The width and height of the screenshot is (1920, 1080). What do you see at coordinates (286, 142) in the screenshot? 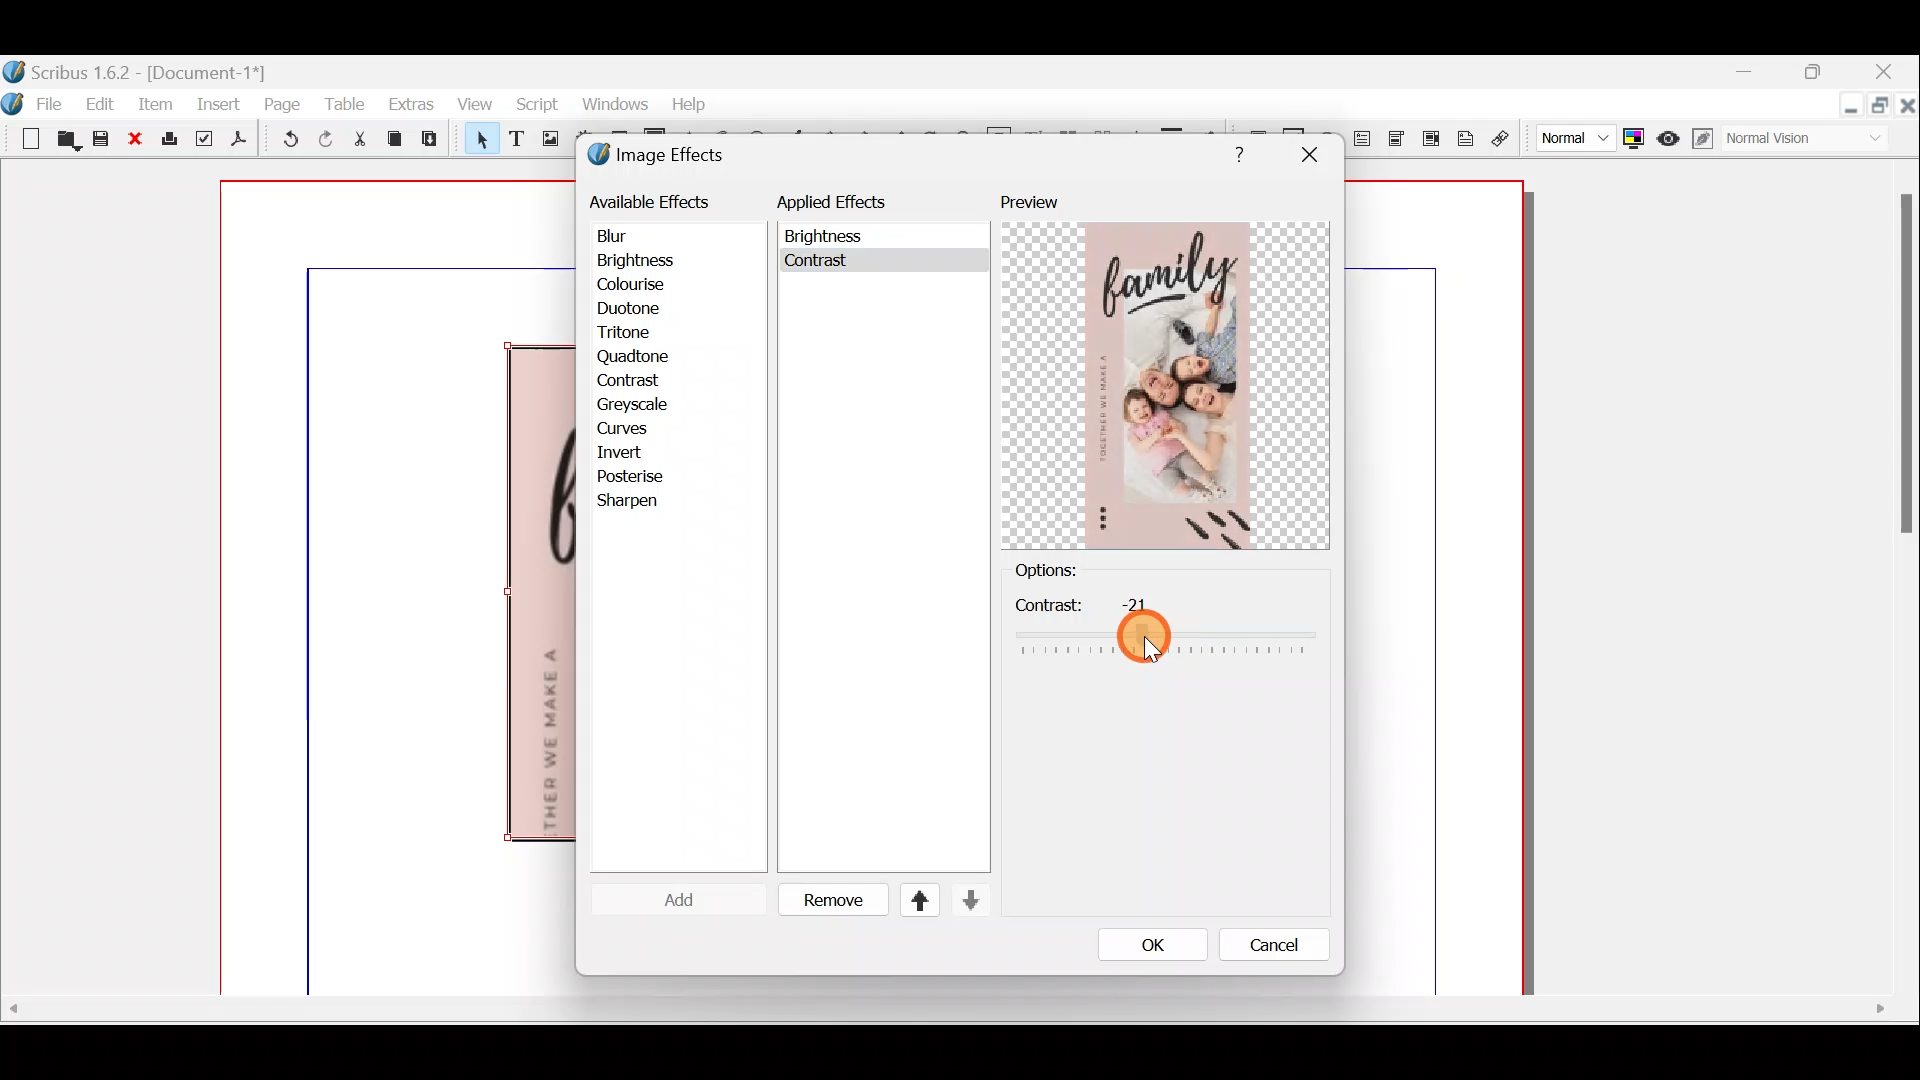
I see `Undo` at bounding box center [286, 142].